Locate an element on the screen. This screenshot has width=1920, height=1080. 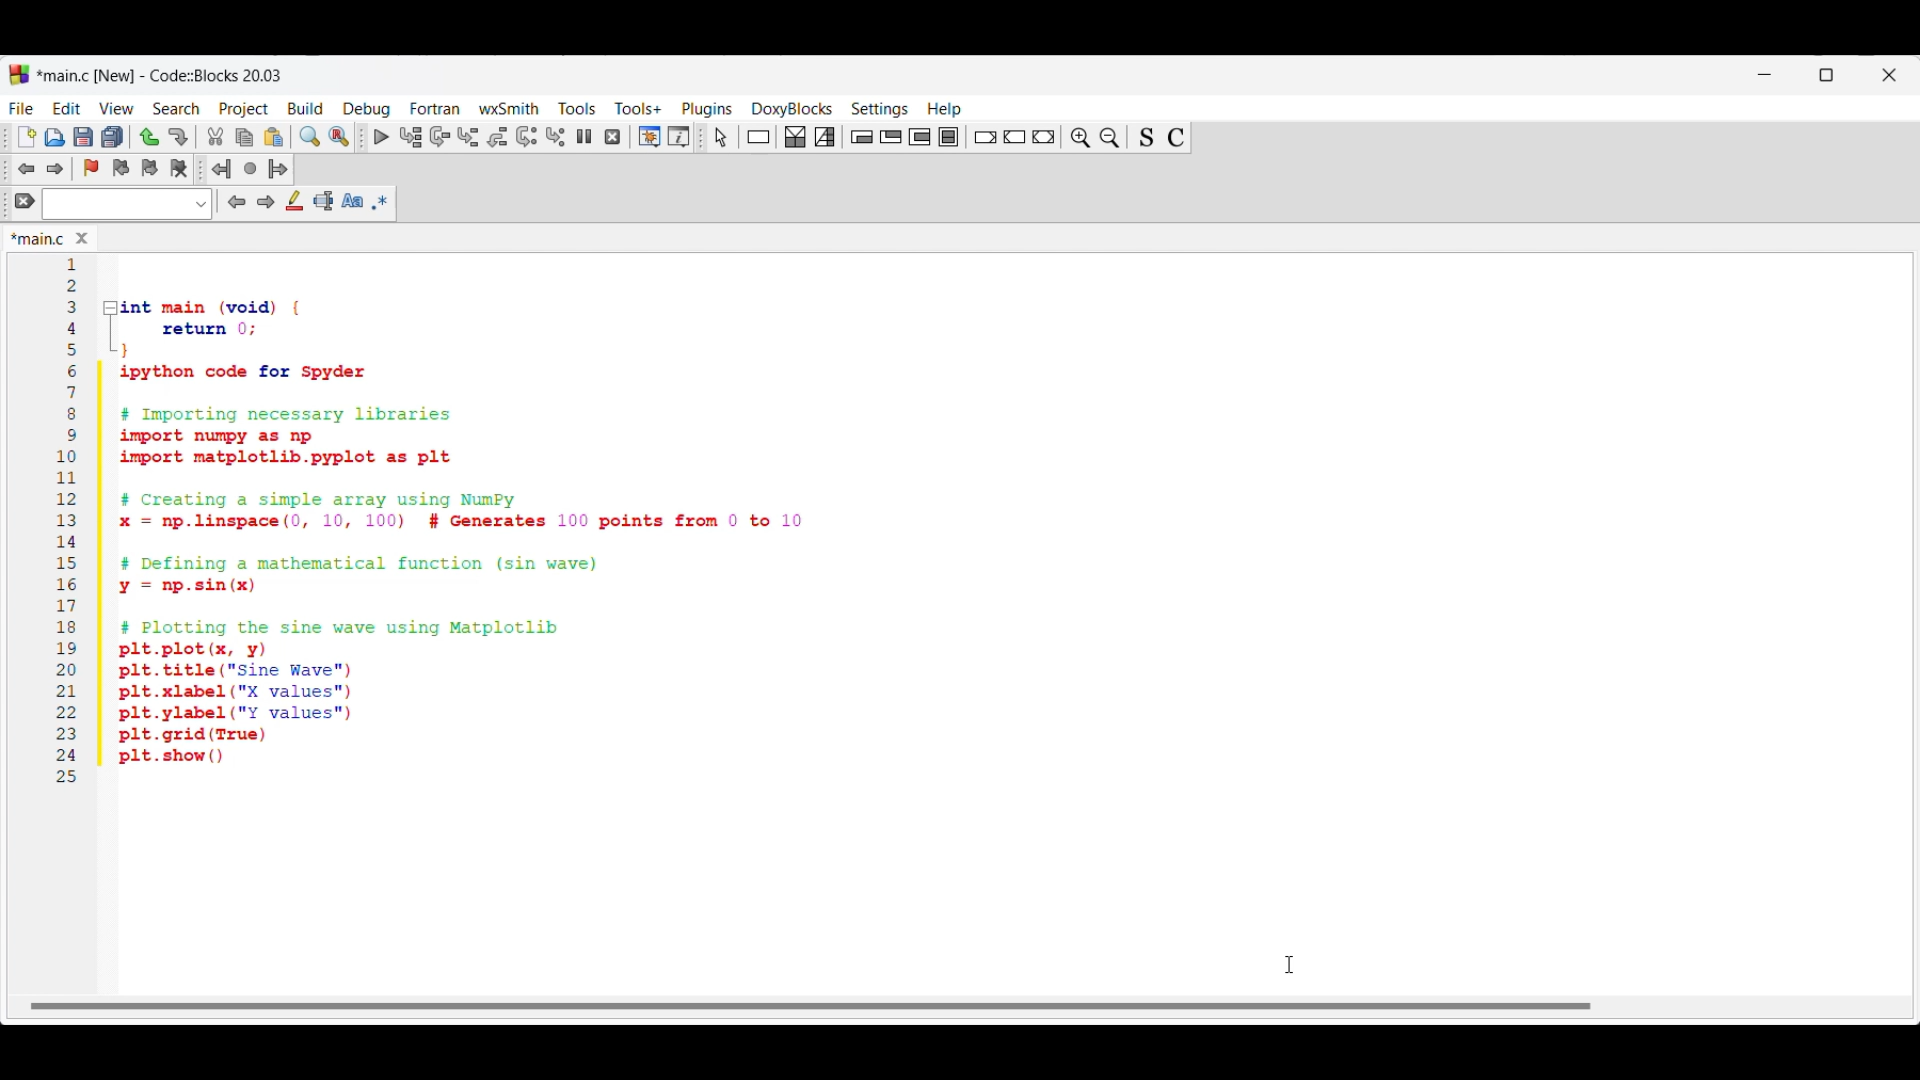
Tools+ menu is located at coordinates (638, 108).